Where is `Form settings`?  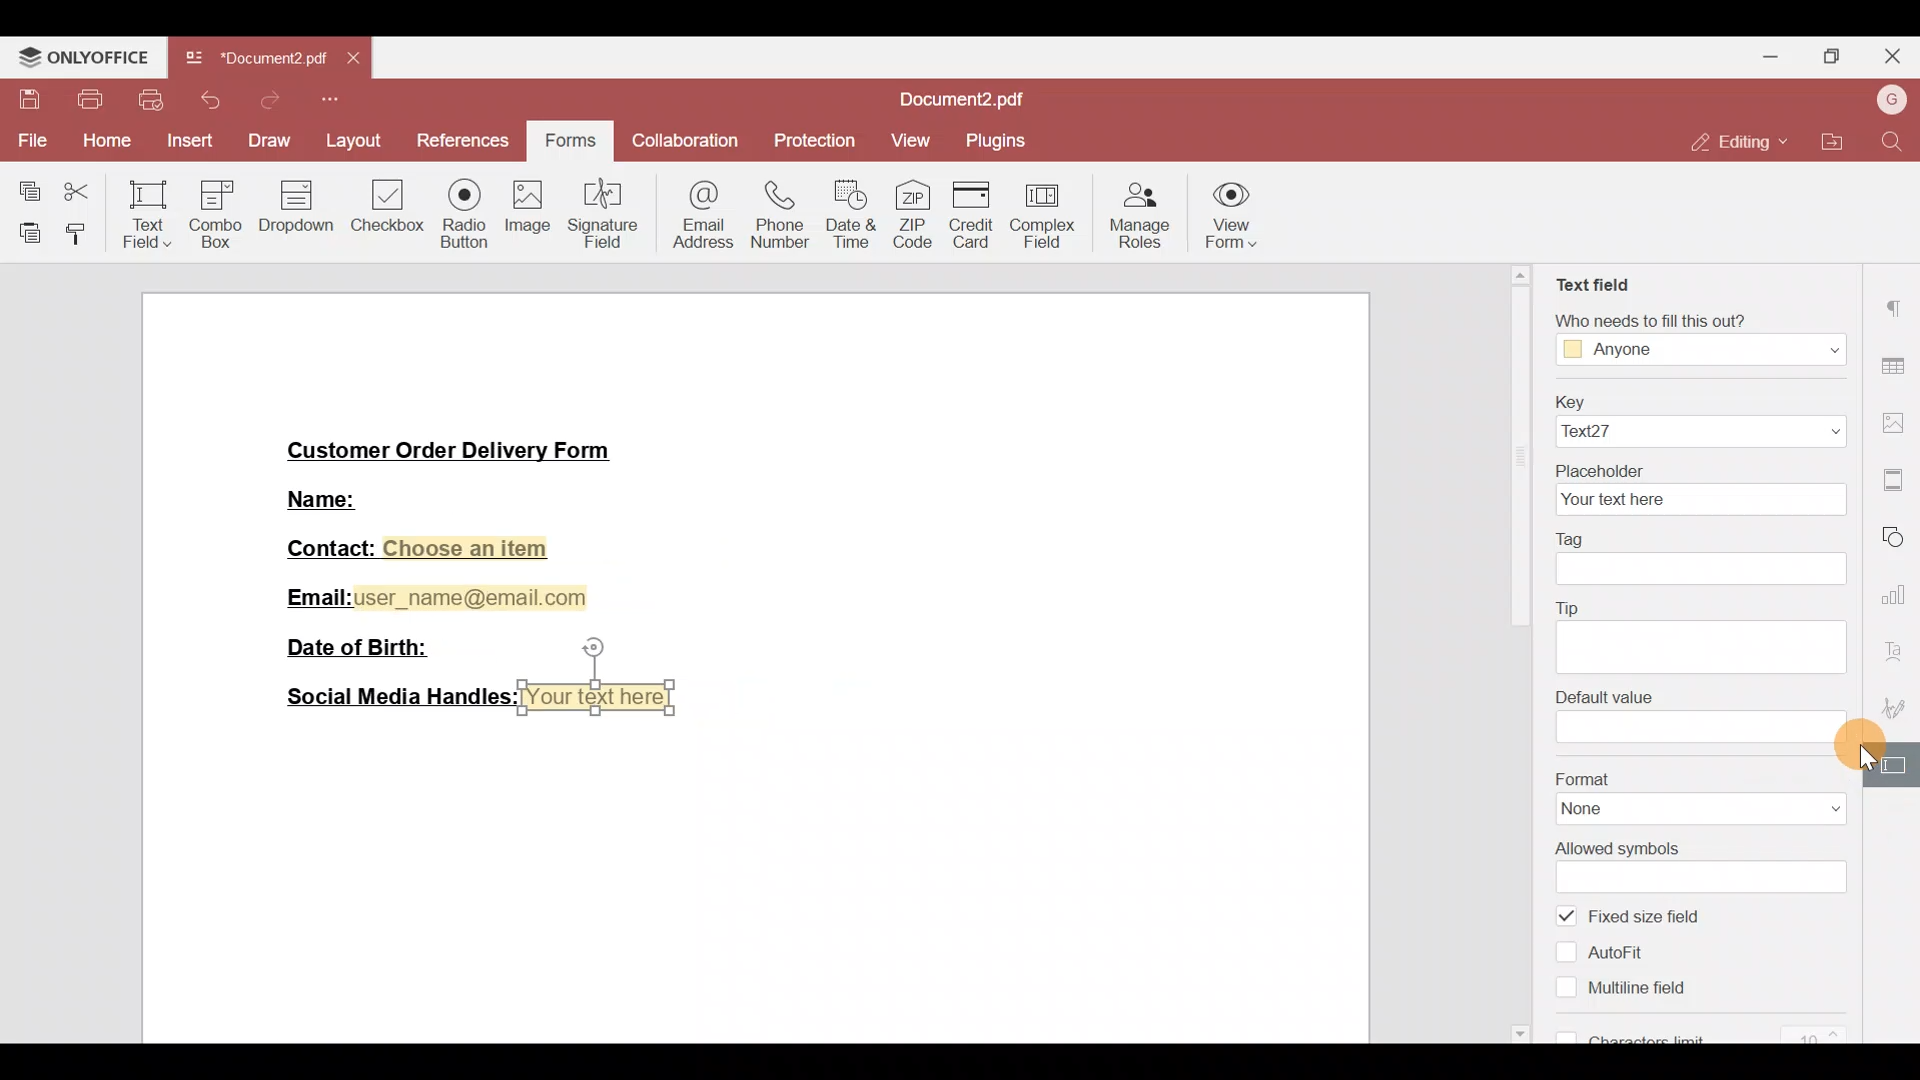 Form settings is located at coordinates (1896, 764).